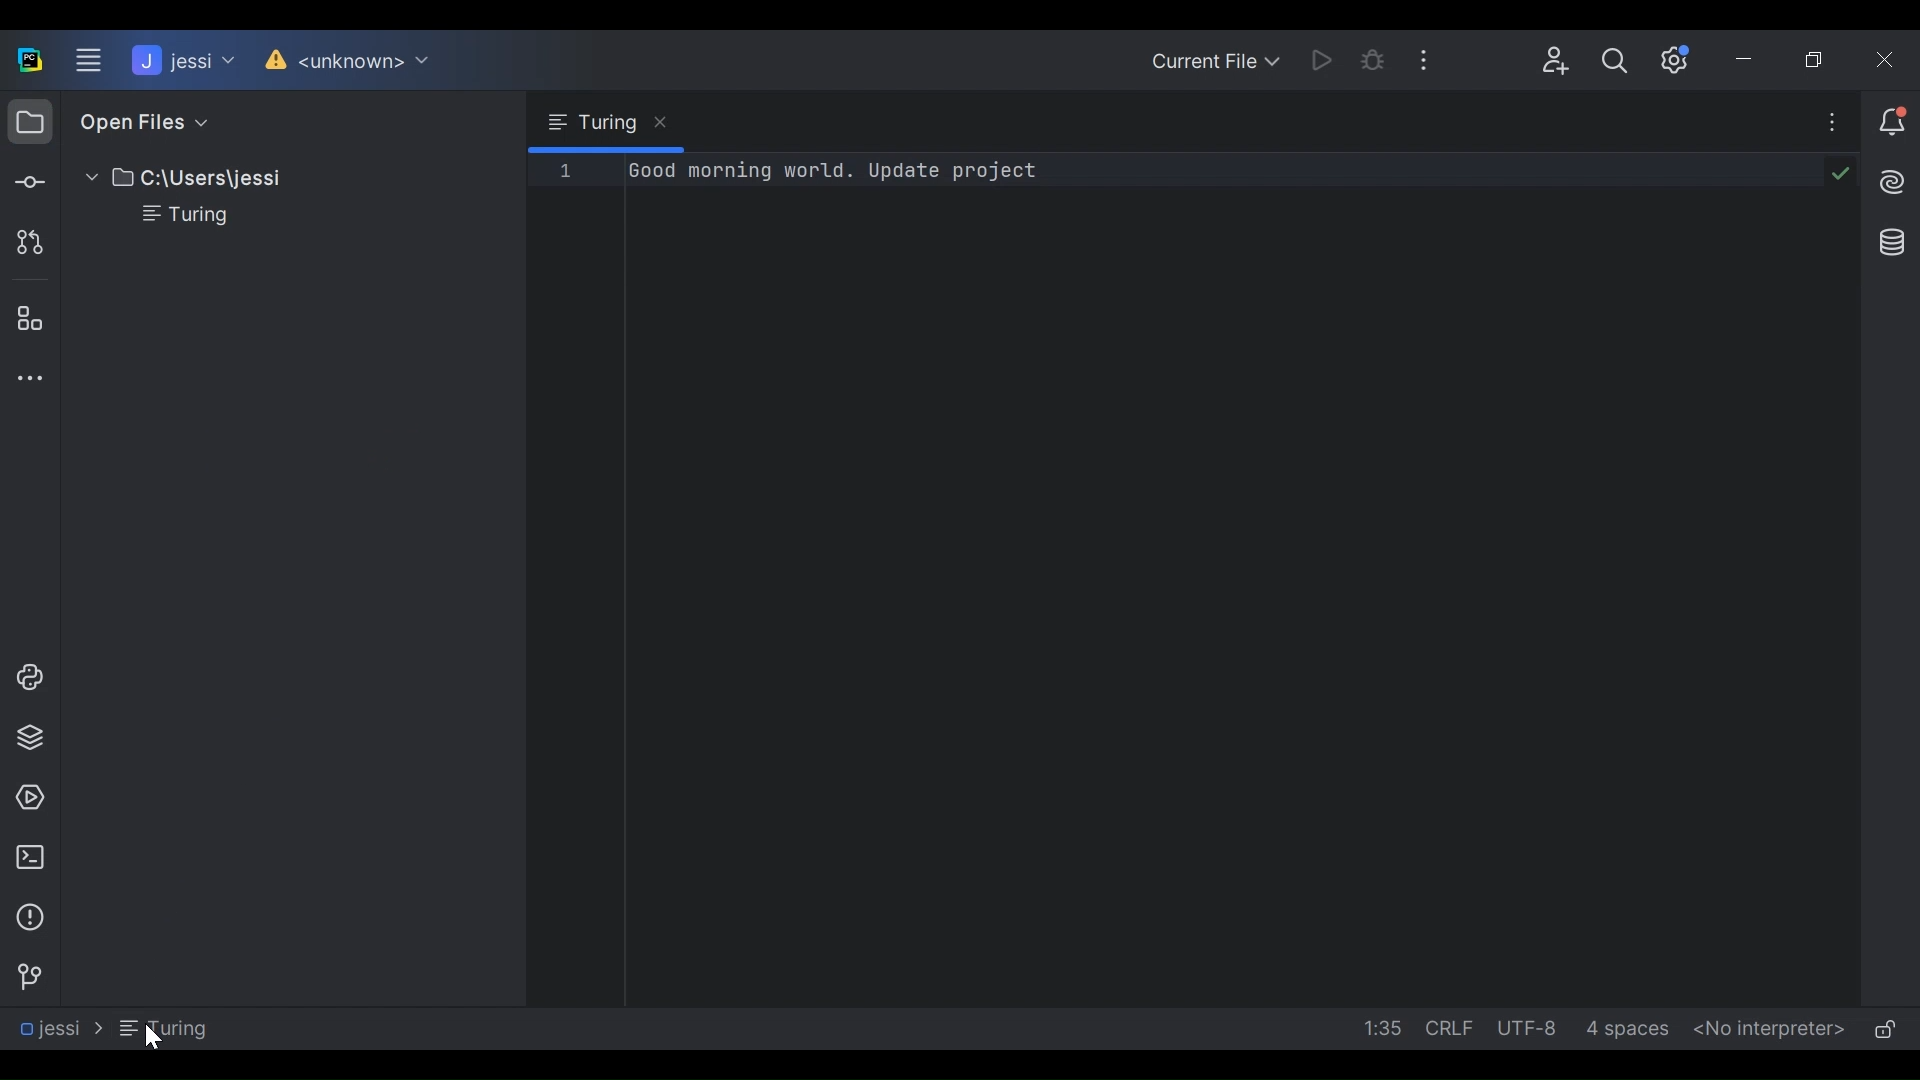  What do you see at coordinates (26, 858) in the screenshot?
I see `Terminal` at bounding box center [26, 858].